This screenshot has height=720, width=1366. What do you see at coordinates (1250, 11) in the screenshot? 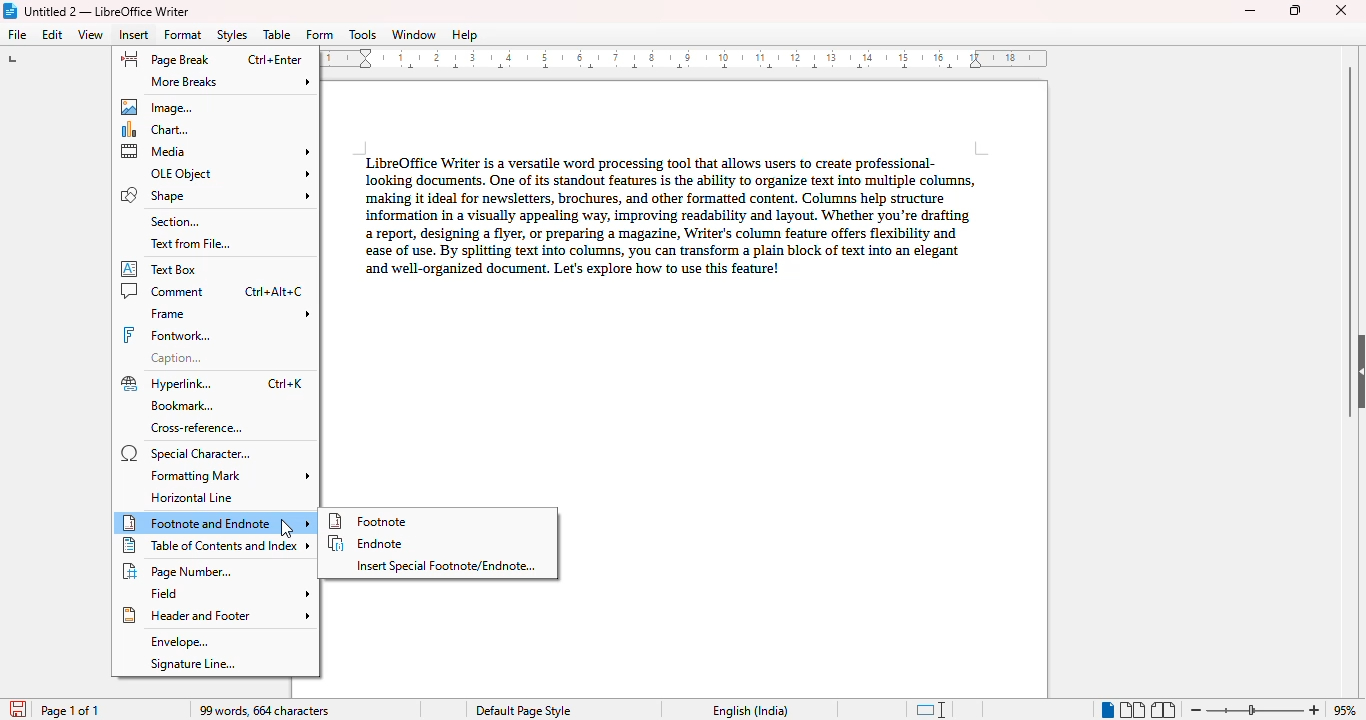
I see `minimize` at bounding box center [1250, 11].